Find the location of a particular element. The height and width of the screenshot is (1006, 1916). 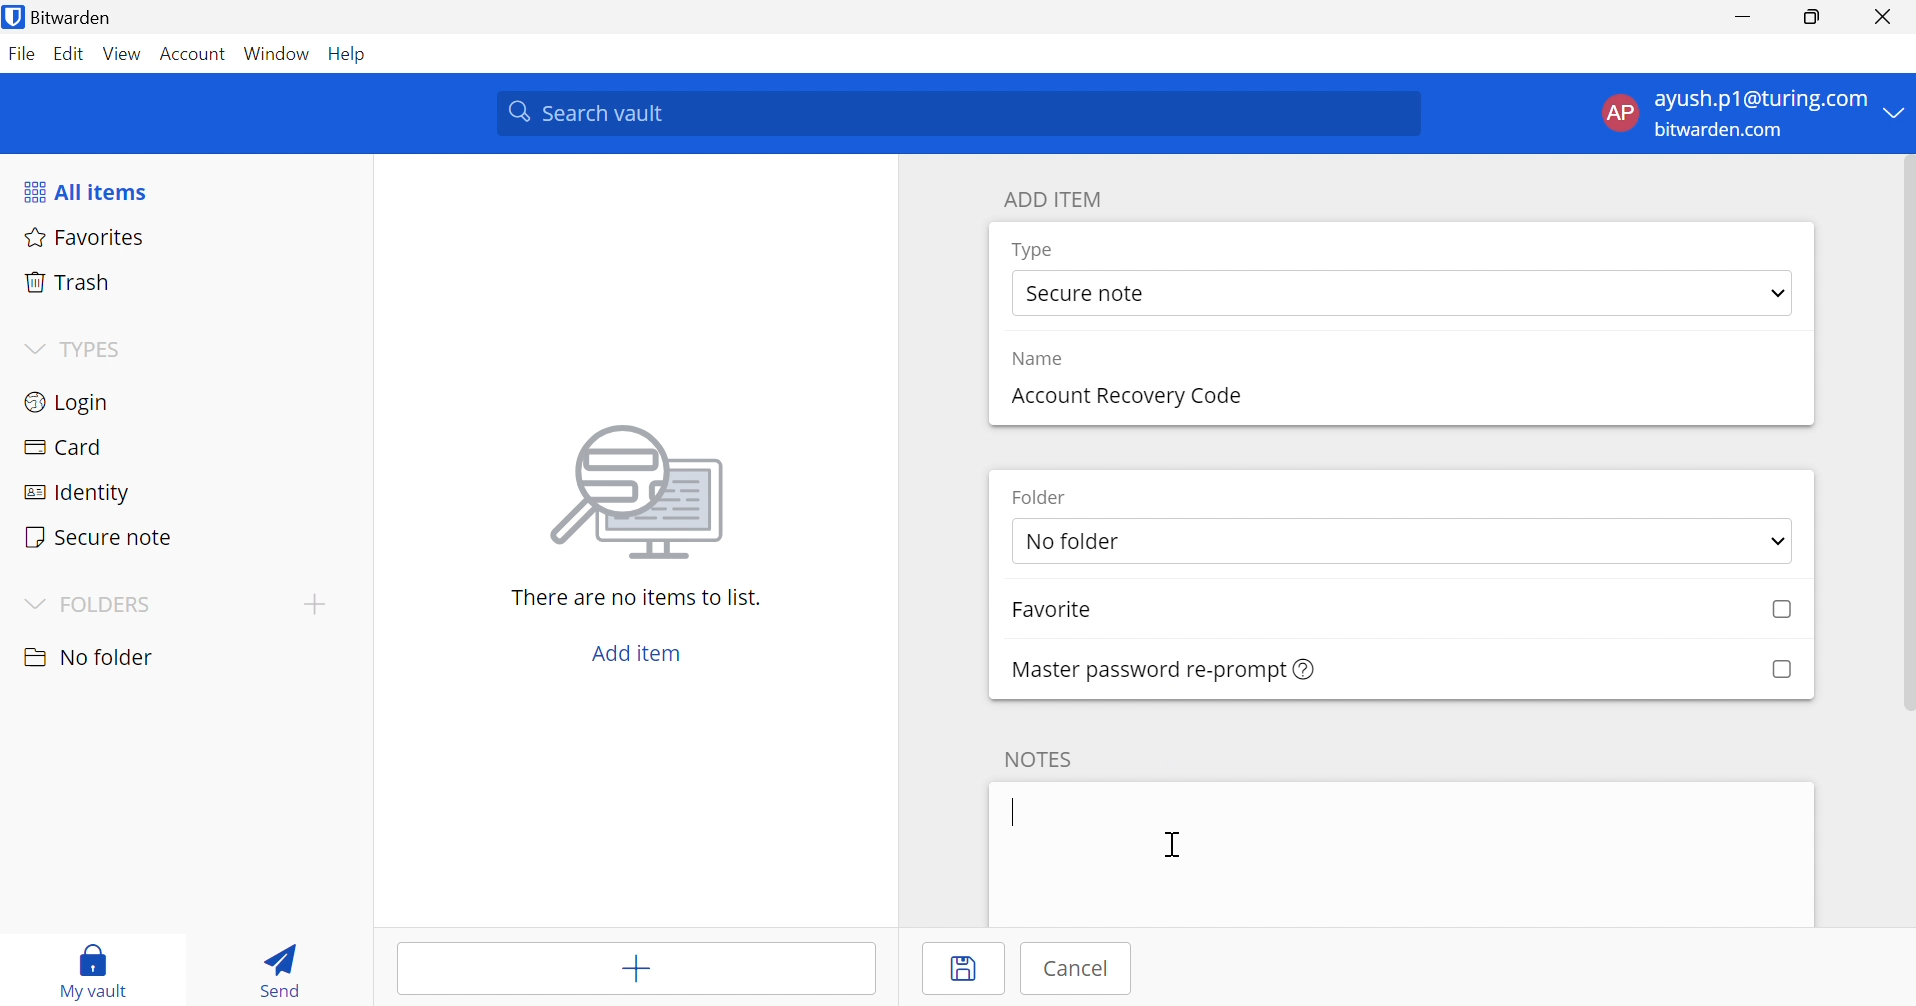

No folder is located at coordinates (1165, 543).